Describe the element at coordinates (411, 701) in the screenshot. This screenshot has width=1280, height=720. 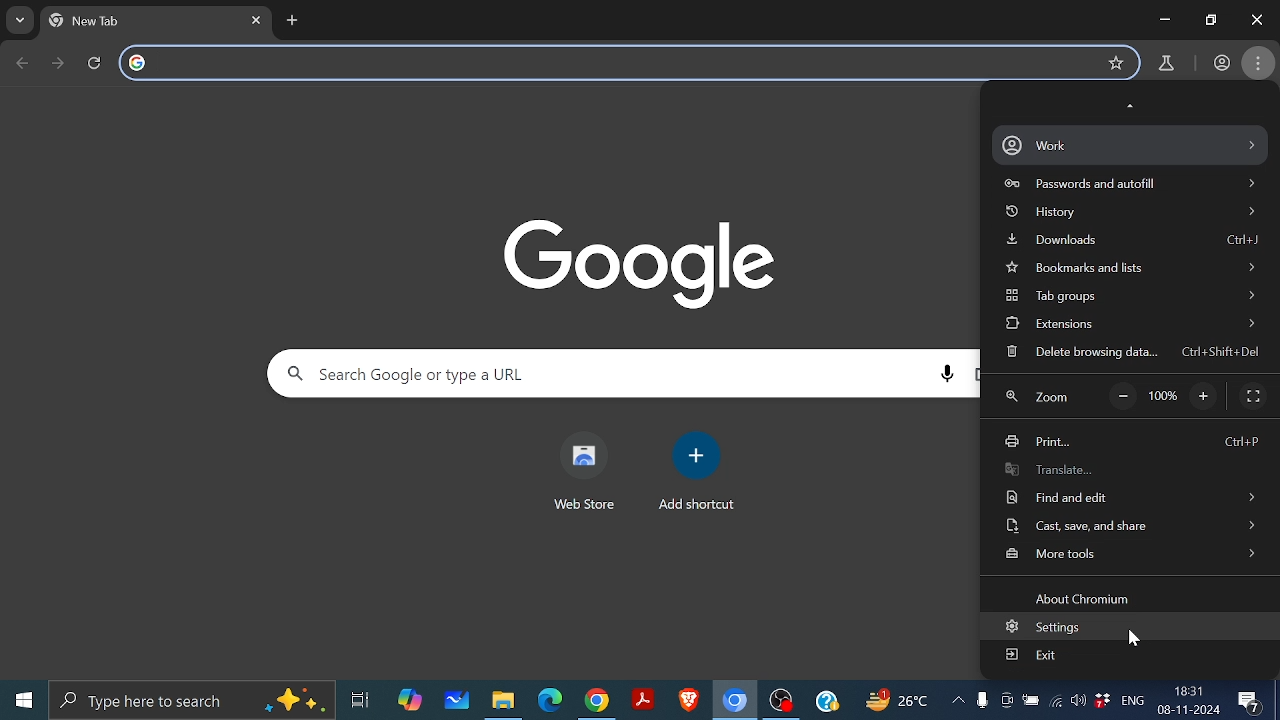
I see `co-pilot` at that location.